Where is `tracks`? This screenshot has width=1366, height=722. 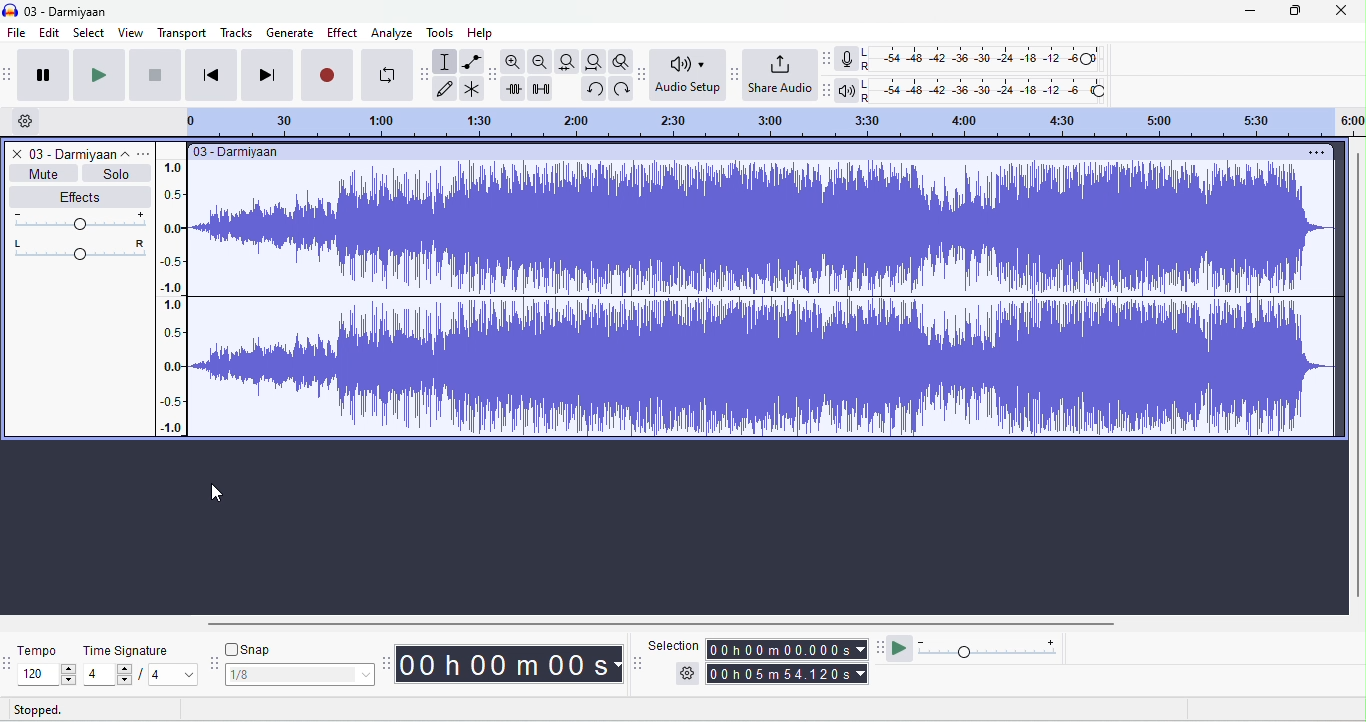 tracks is located at coordinates (235, 34).